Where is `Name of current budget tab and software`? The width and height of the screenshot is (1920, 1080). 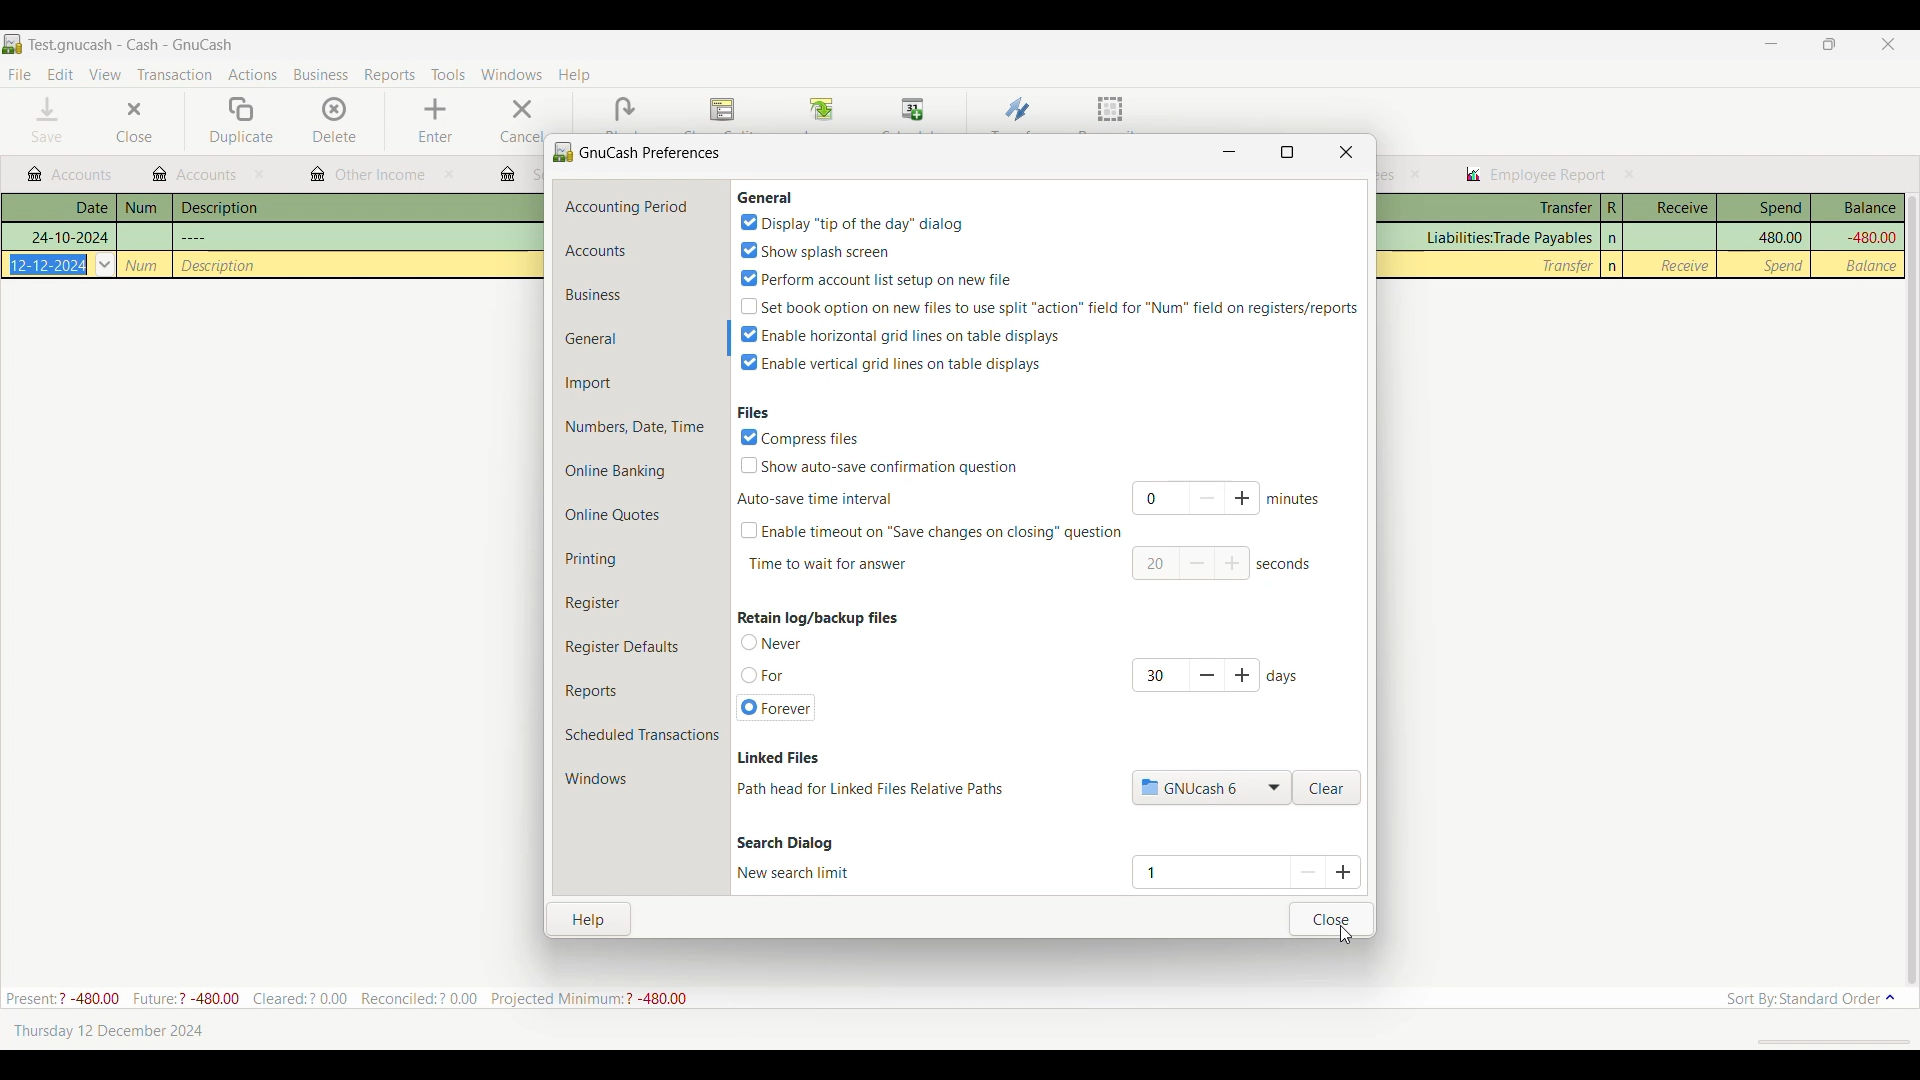
Name of current budget tab and software is located at coordinates (132, 44).